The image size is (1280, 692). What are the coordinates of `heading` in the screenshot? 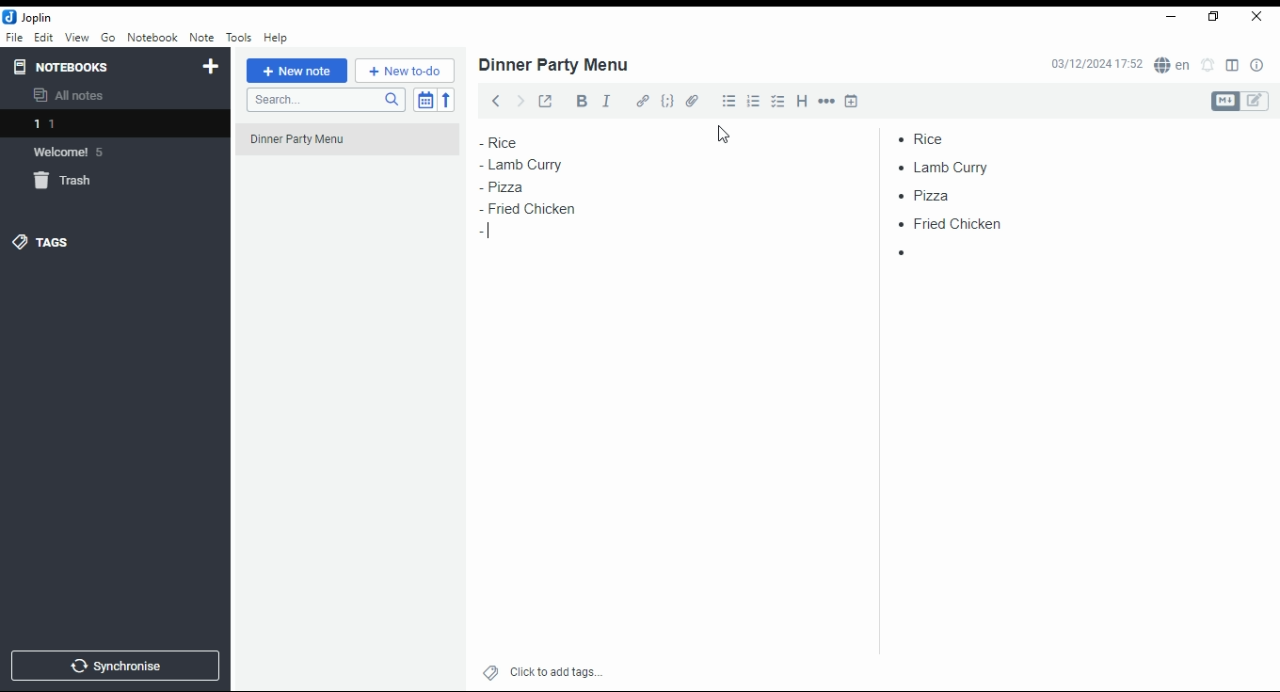 It's located at (803, 102).